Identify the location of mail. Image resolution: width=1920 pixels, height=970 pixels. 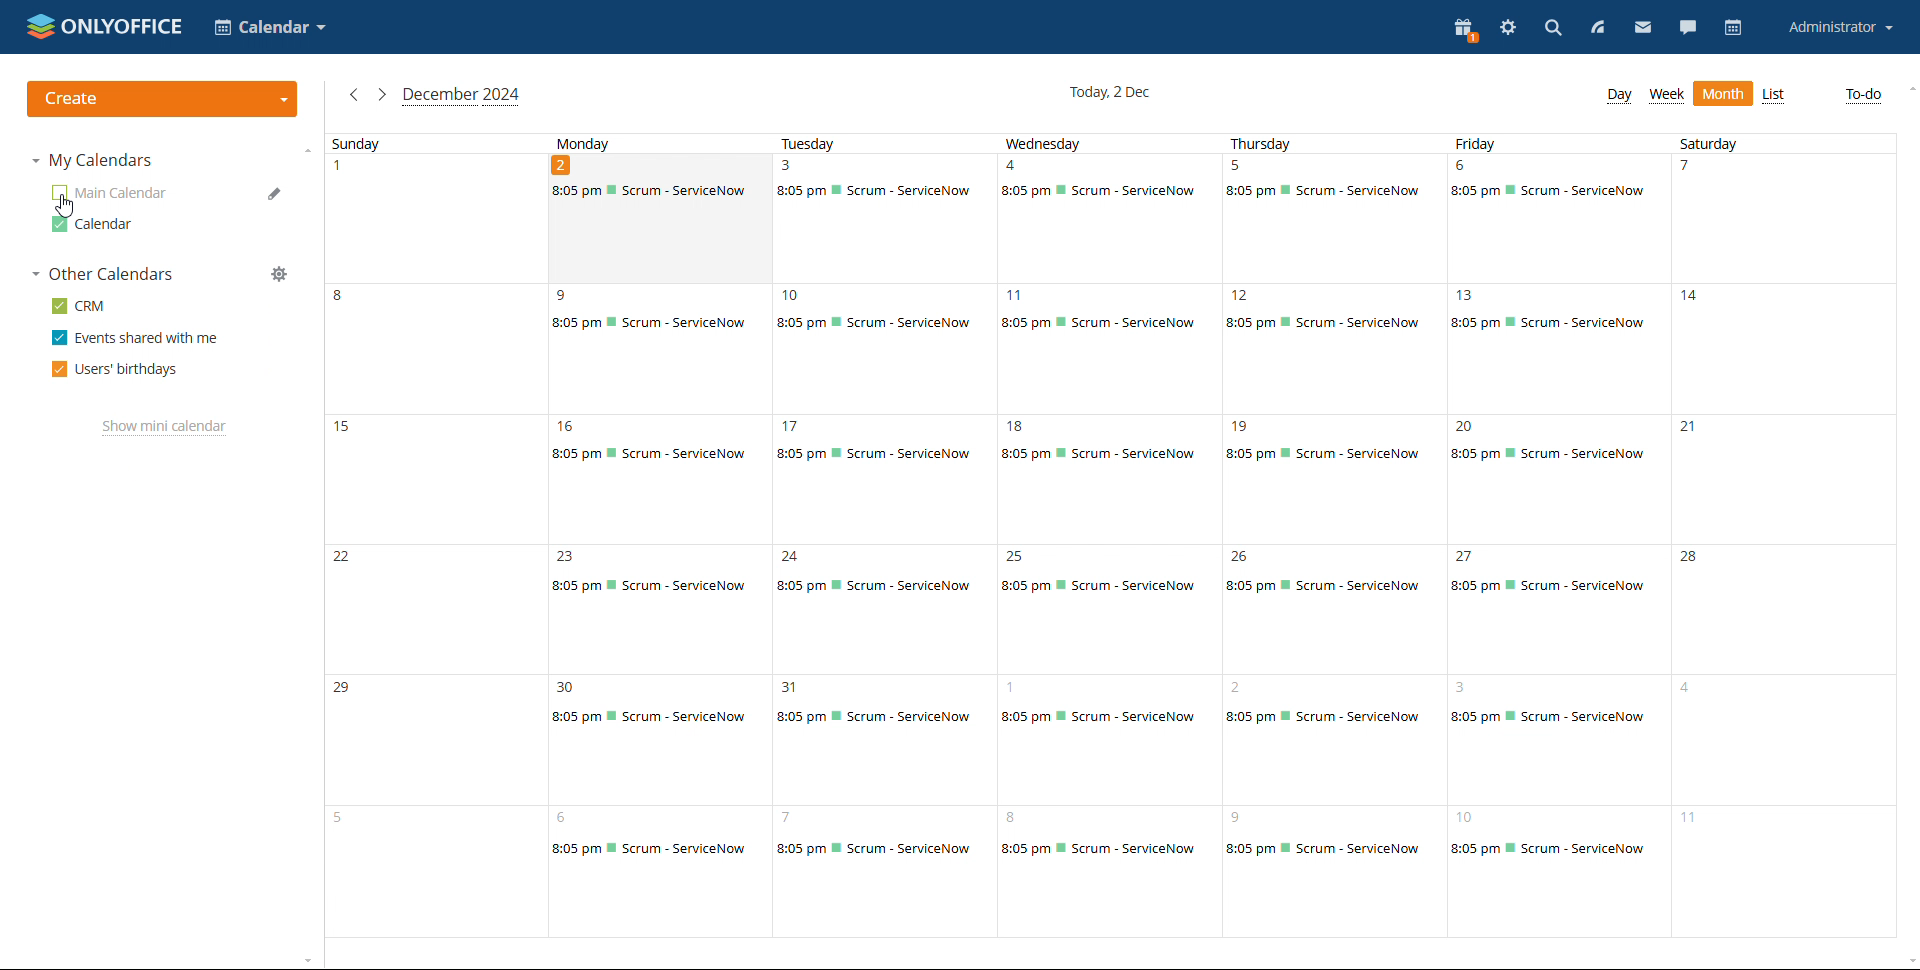
(1642, 30).